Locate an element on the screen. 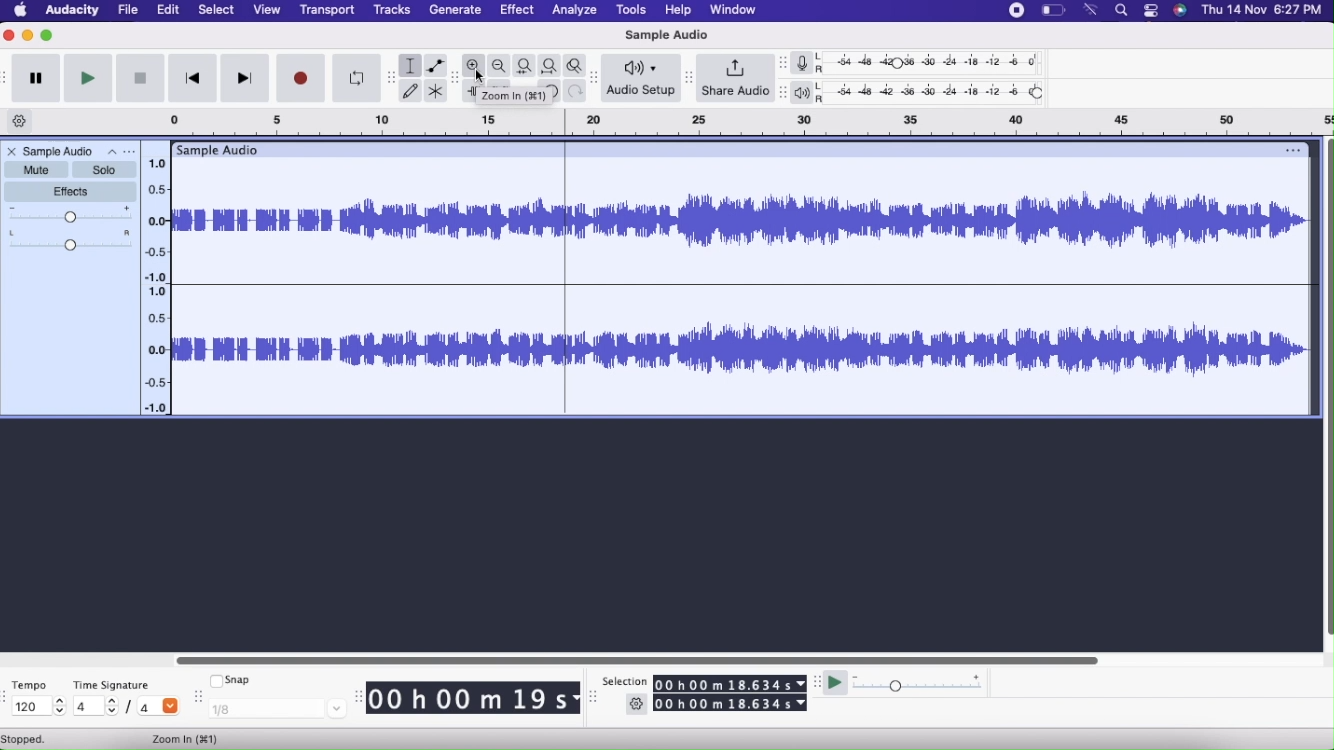  zoom in is located at coordinates (513, 98).